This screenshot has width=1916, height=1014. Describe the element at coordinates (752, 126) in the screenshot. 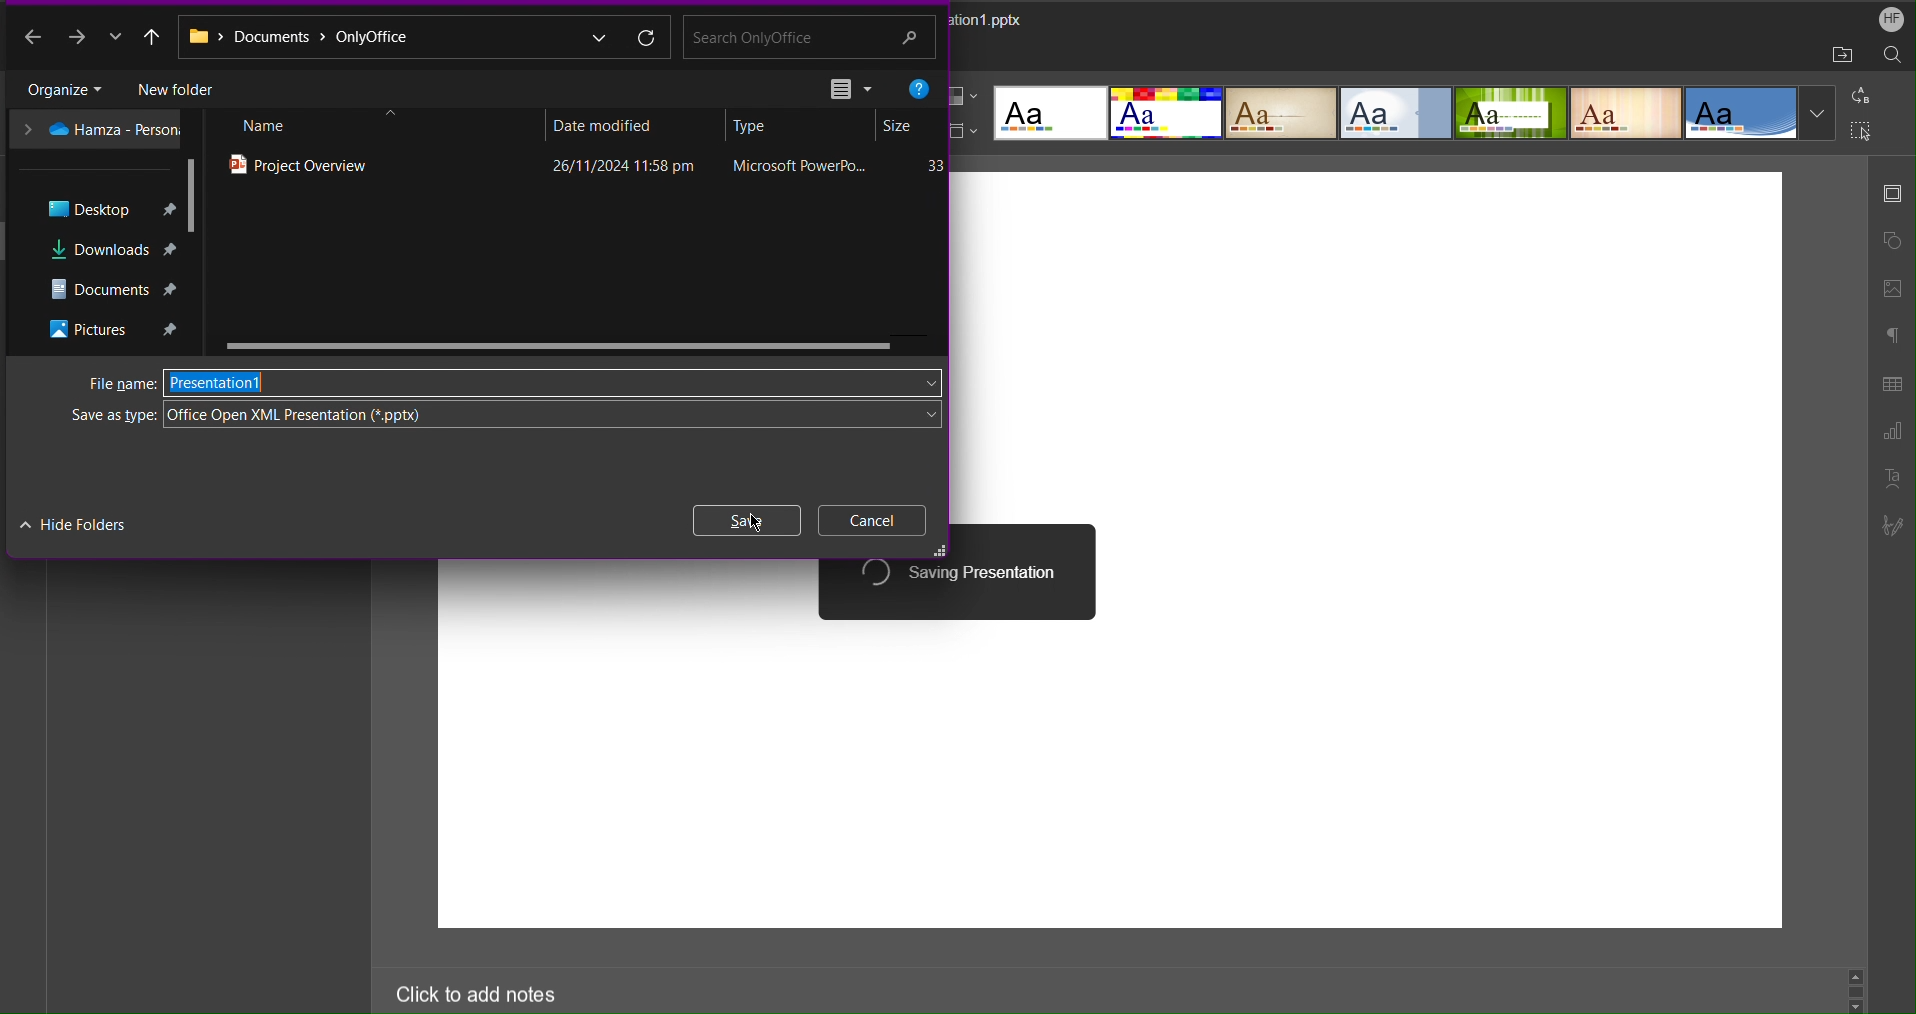

I see `Type` at that location.